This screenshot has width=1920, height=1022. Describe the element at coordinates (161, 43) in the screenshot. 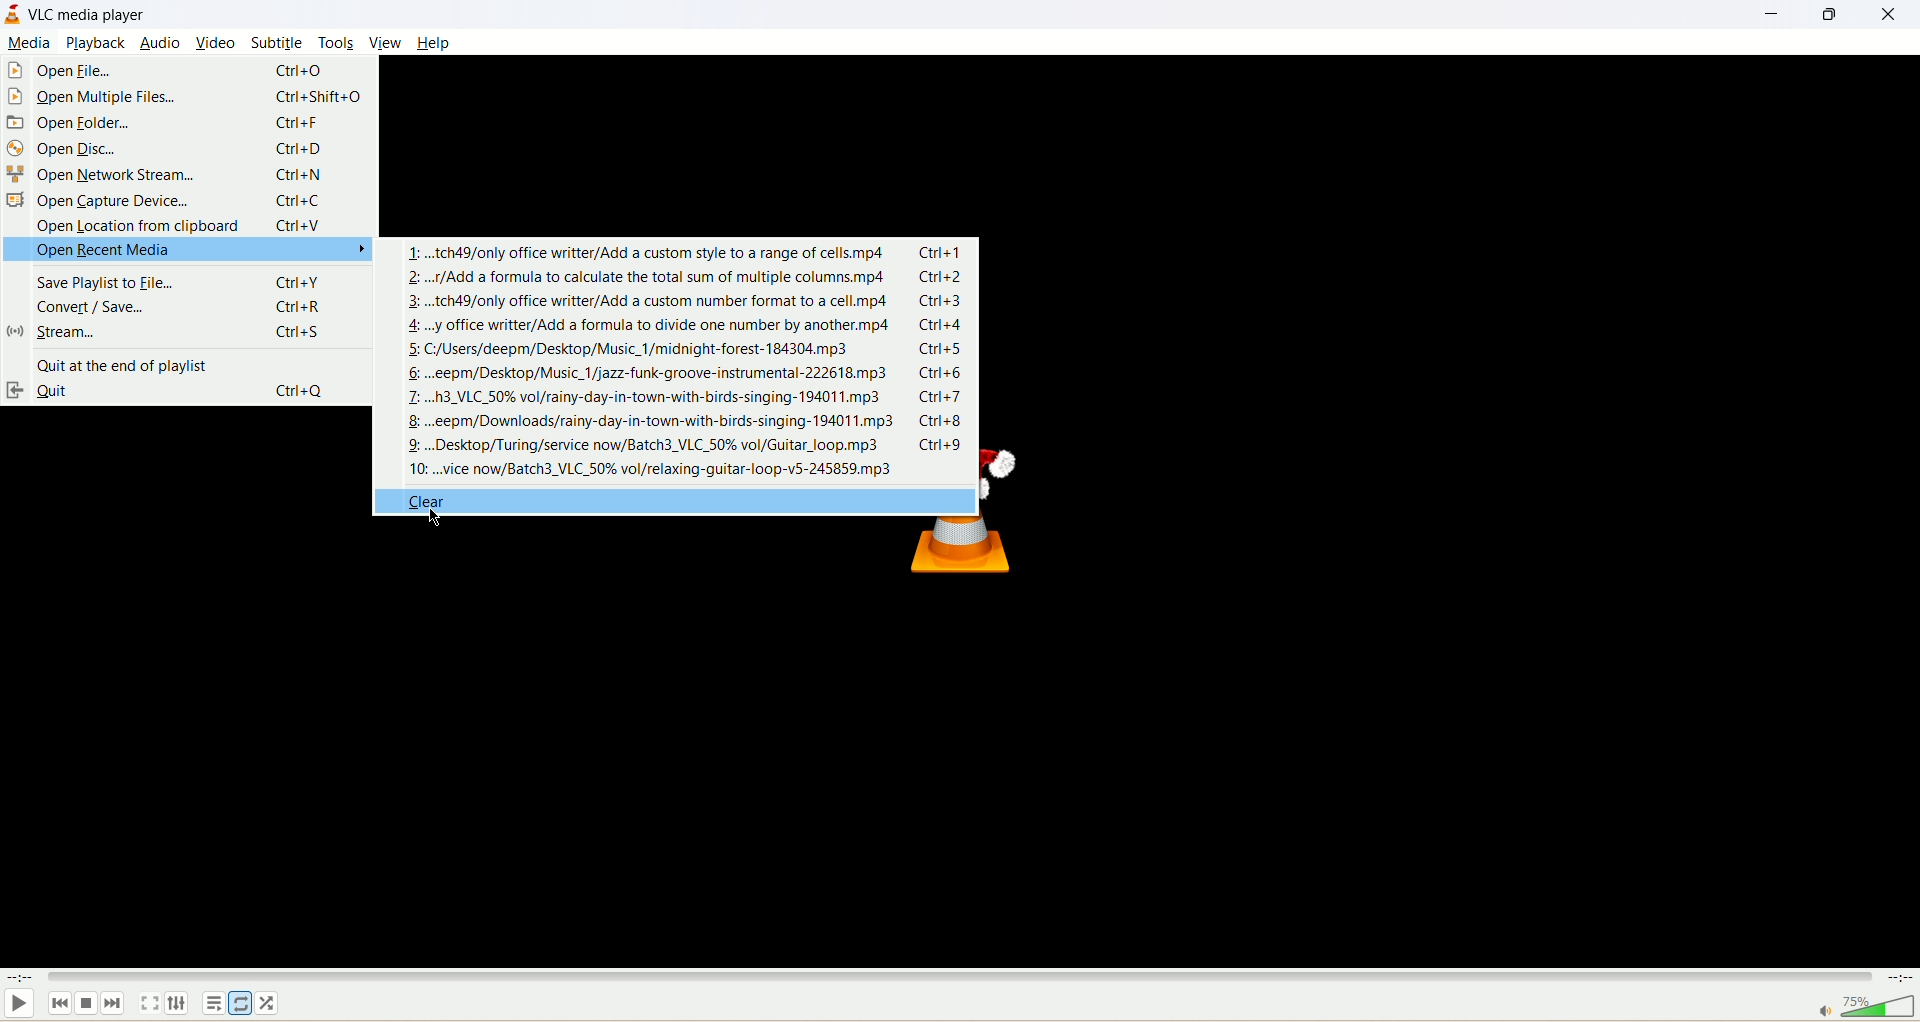

I see `audio` at that location.